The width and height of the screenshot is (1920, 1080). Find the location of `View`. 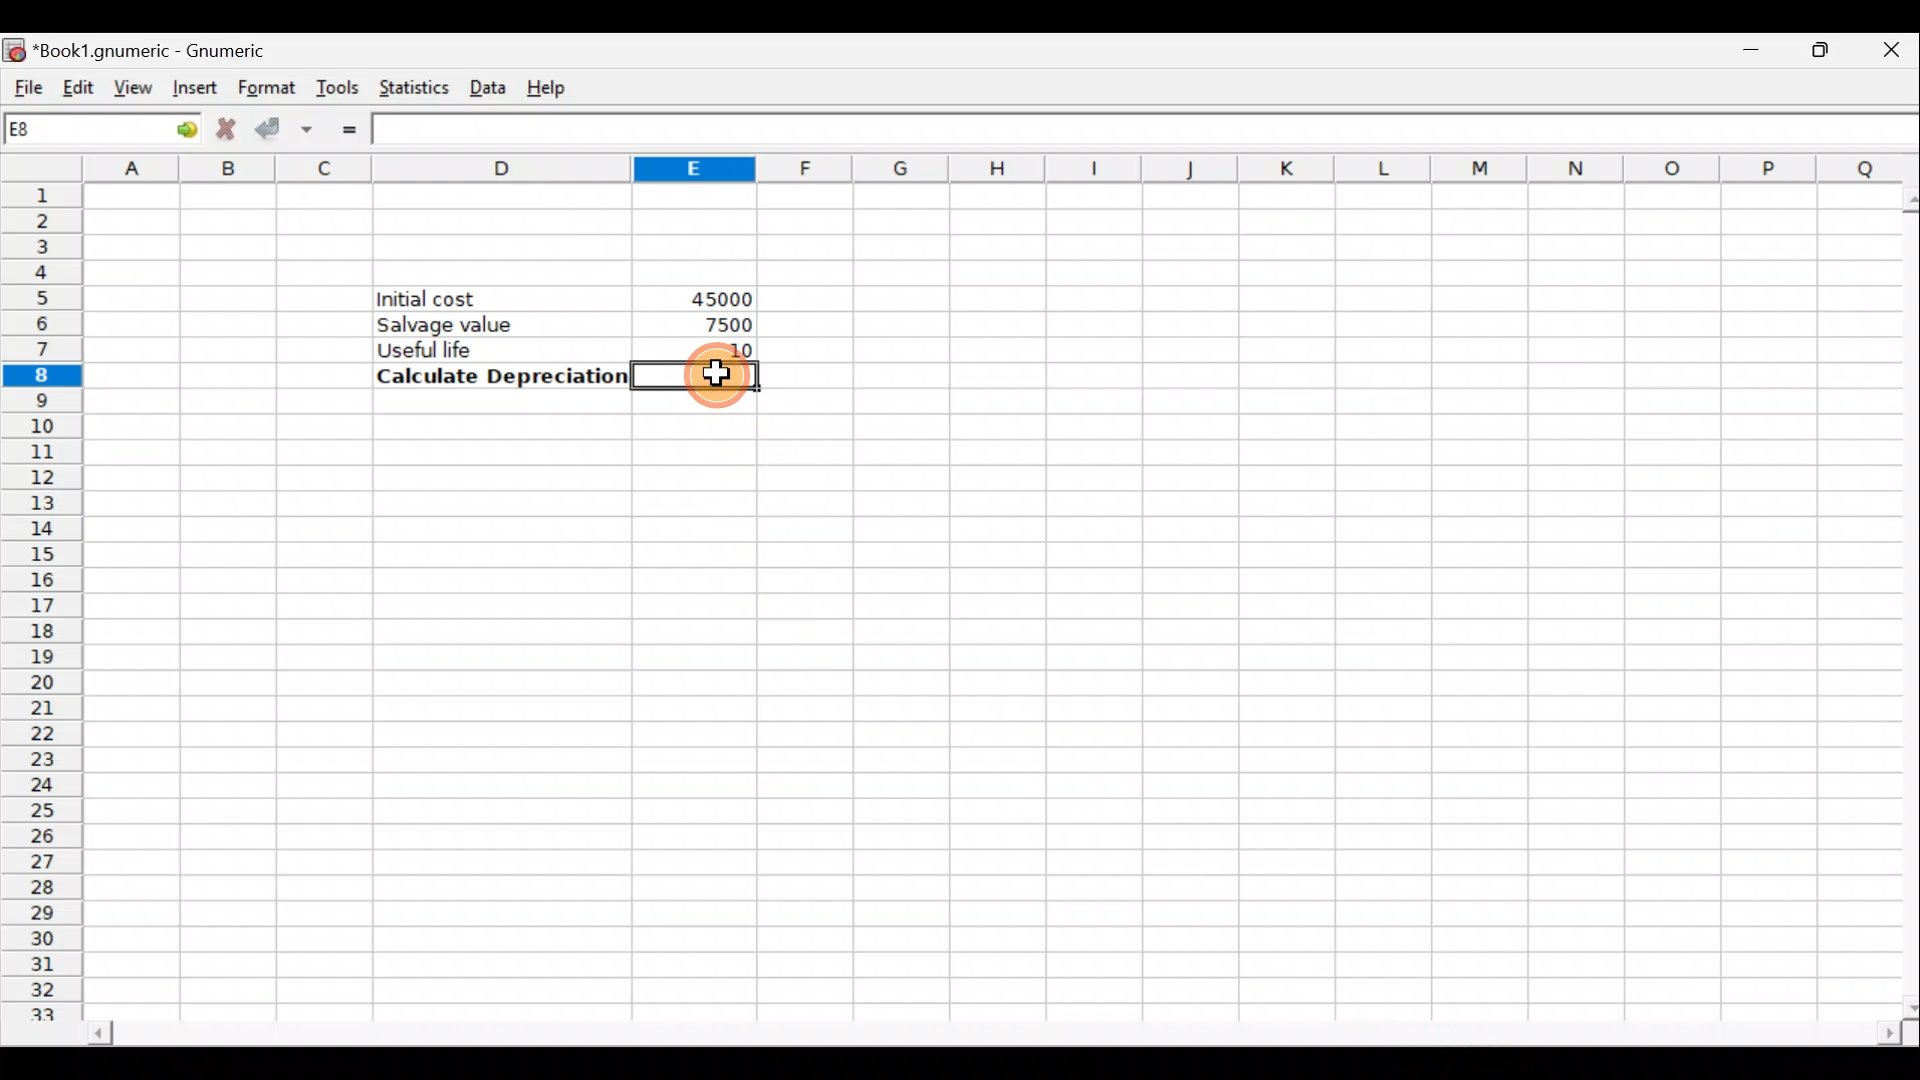

View is located at coordinates (132, 84).